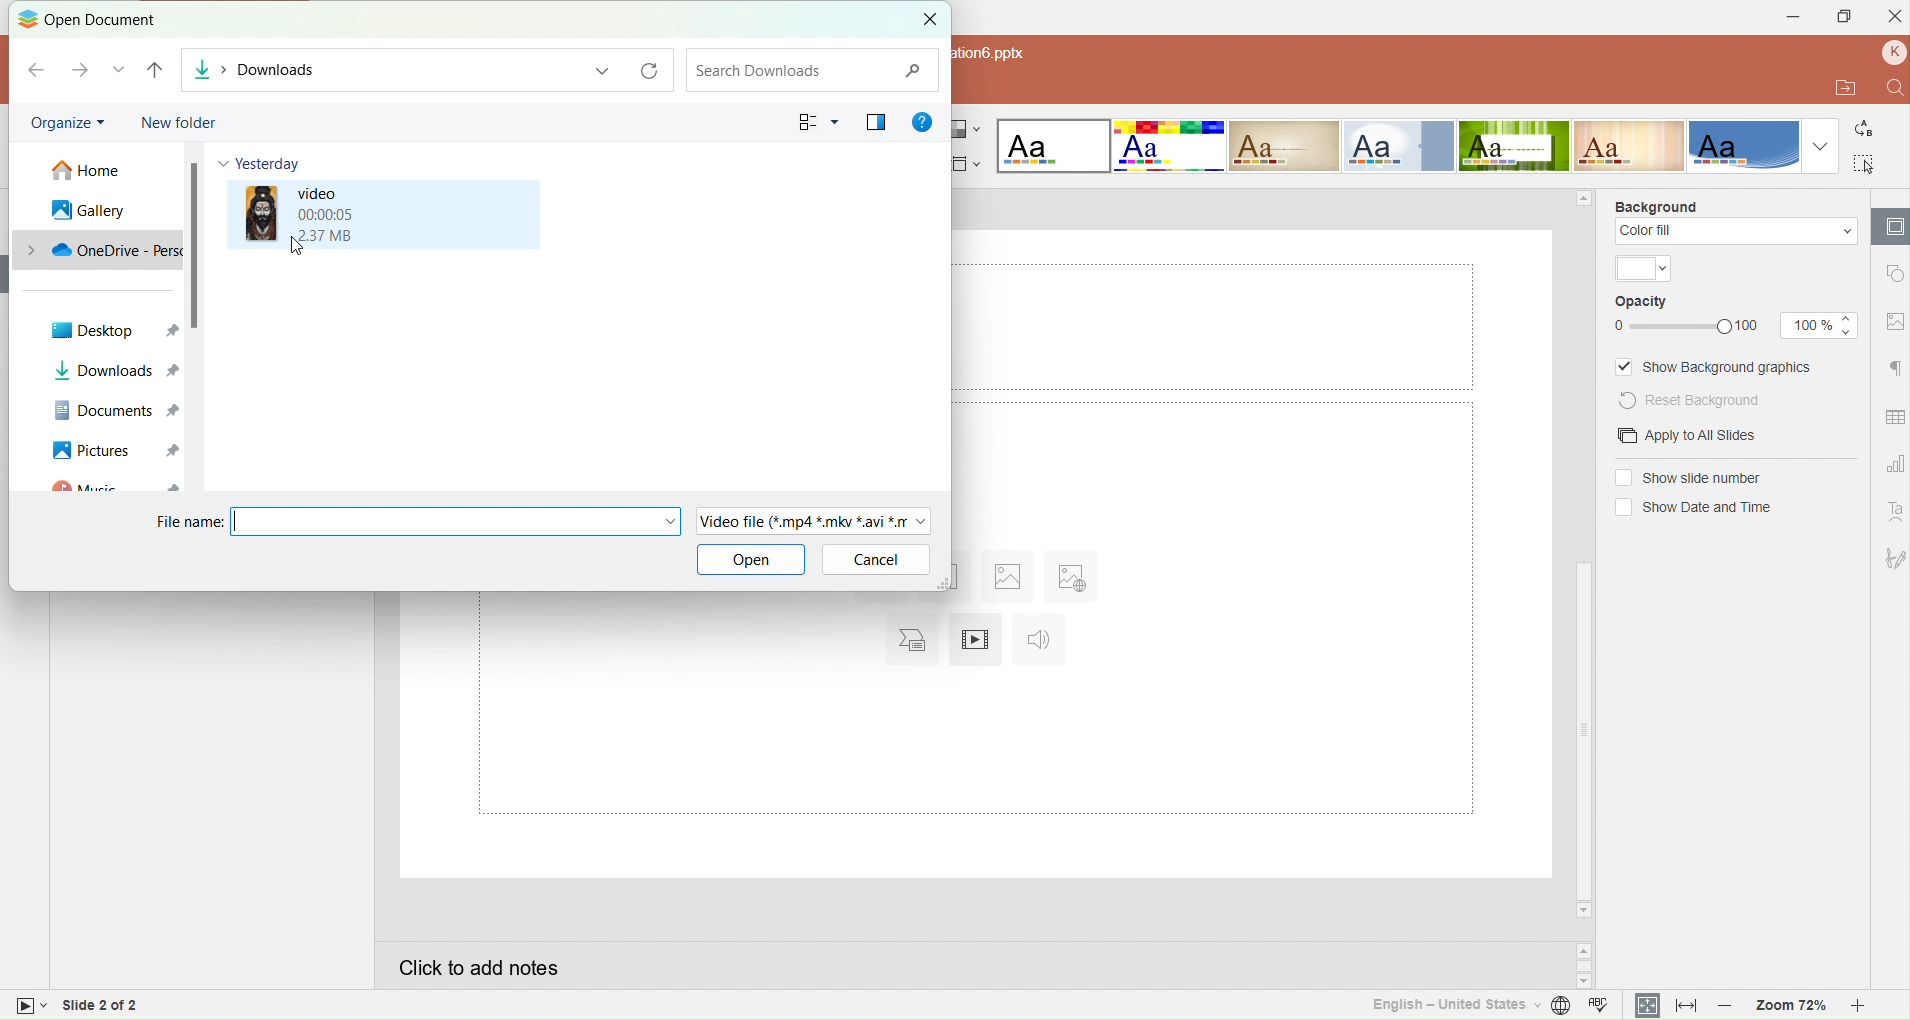 The height and width of the screenshot is (1020, 1910). I want to click on Basic, so click(1170, 145).